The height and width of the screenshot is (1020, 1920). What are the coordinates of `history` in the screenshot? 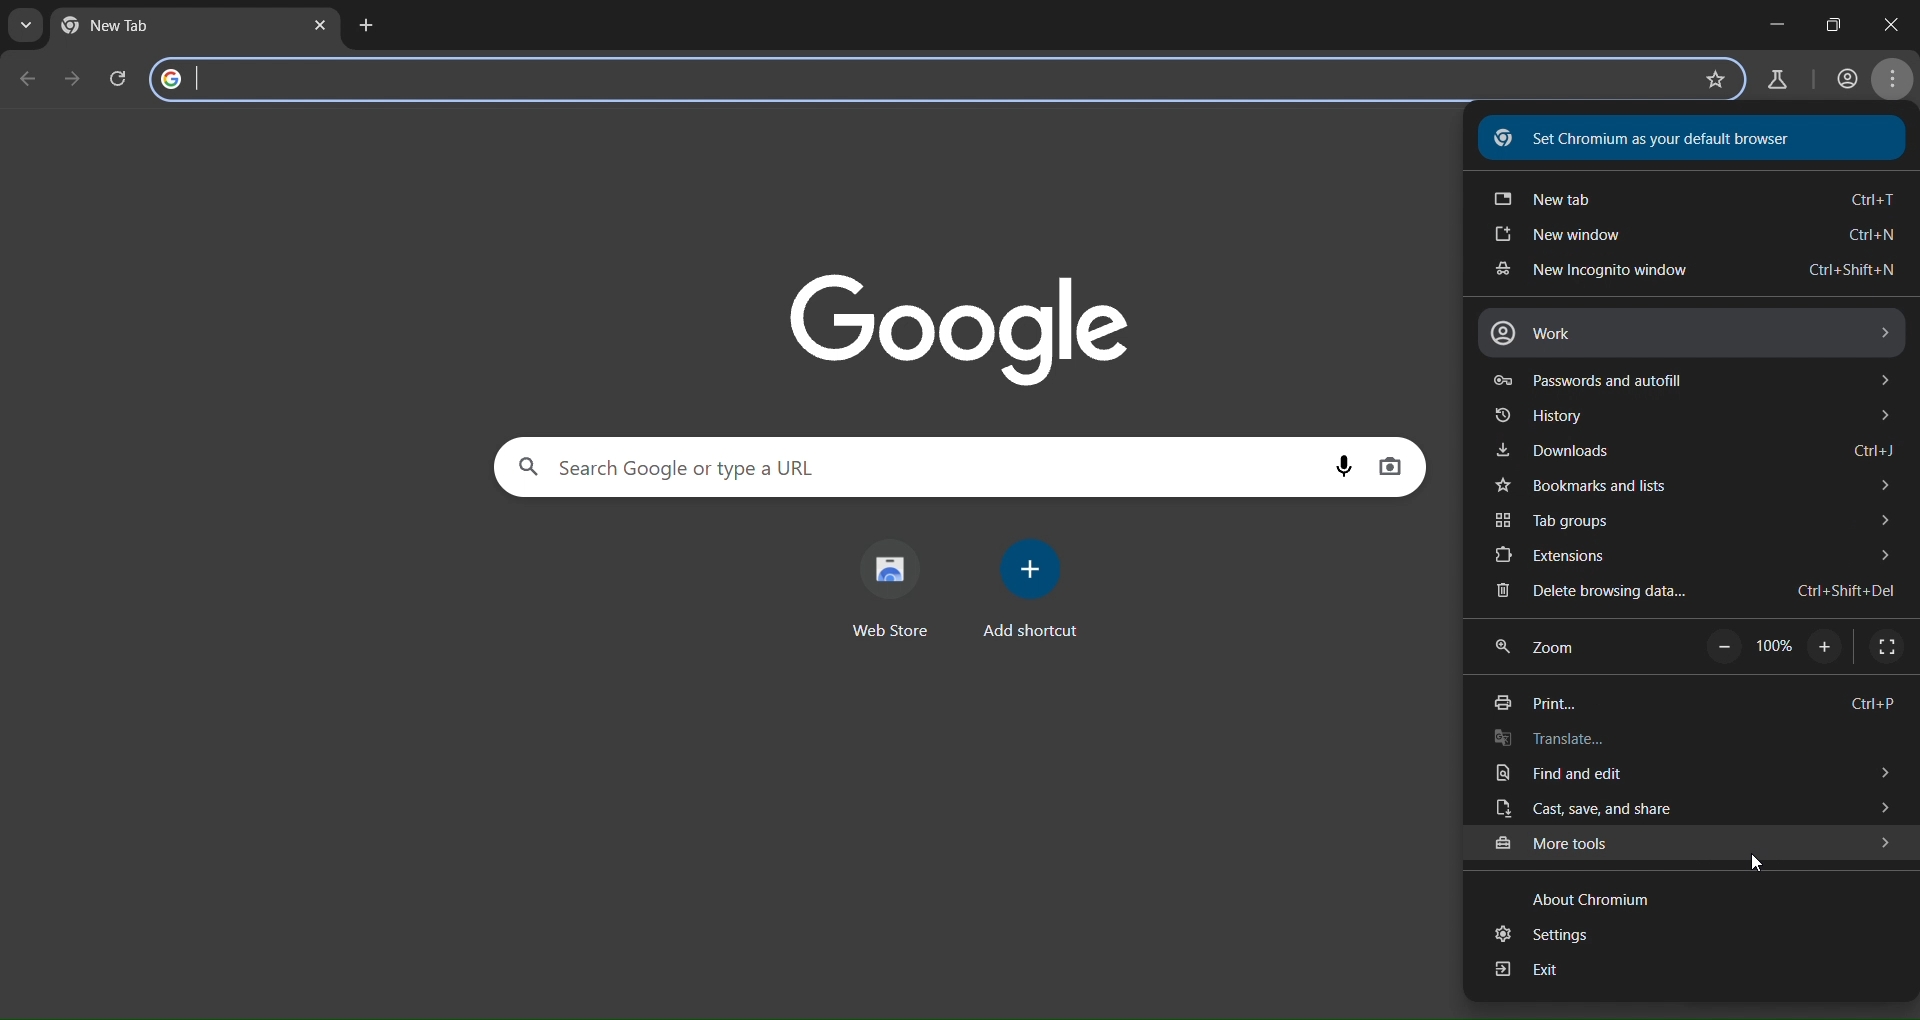 It's located at (1690, 420).